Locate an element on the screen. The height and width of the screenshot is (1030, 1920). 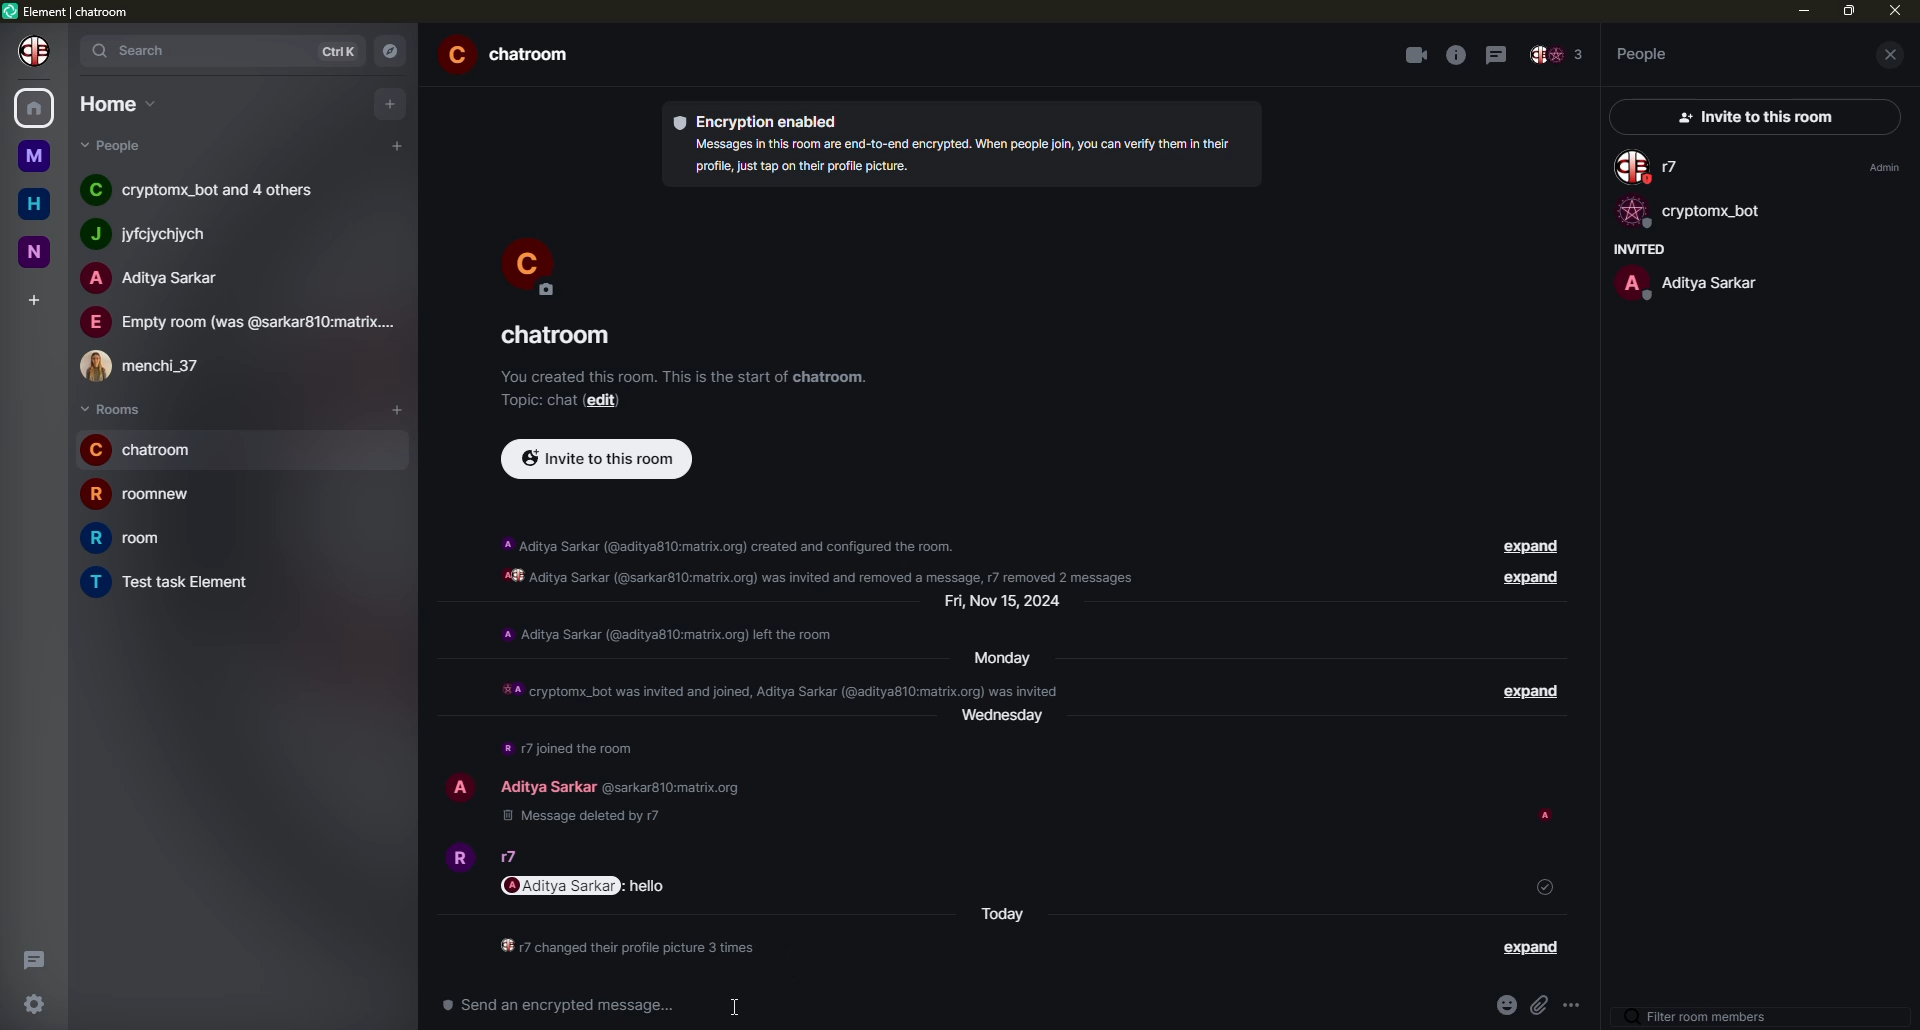
people is located at coordinates (1644, 53).